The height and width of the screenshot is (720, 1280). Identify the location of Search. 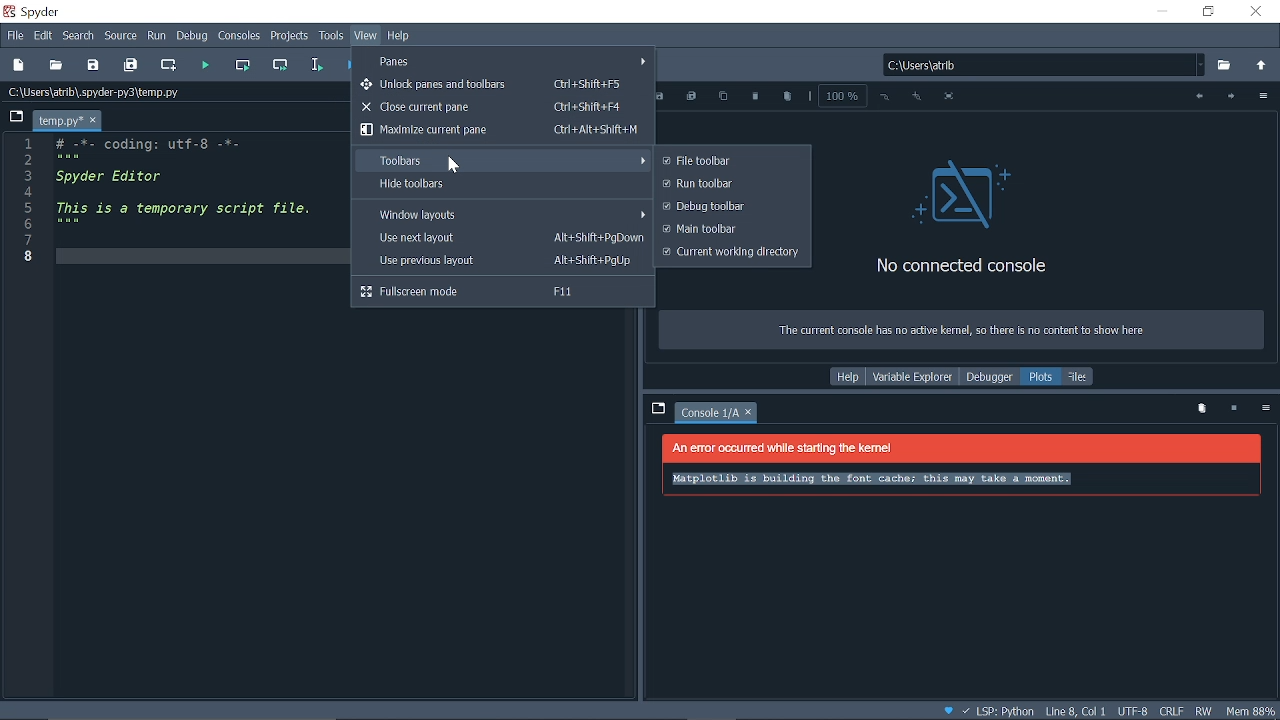
(78, 36).